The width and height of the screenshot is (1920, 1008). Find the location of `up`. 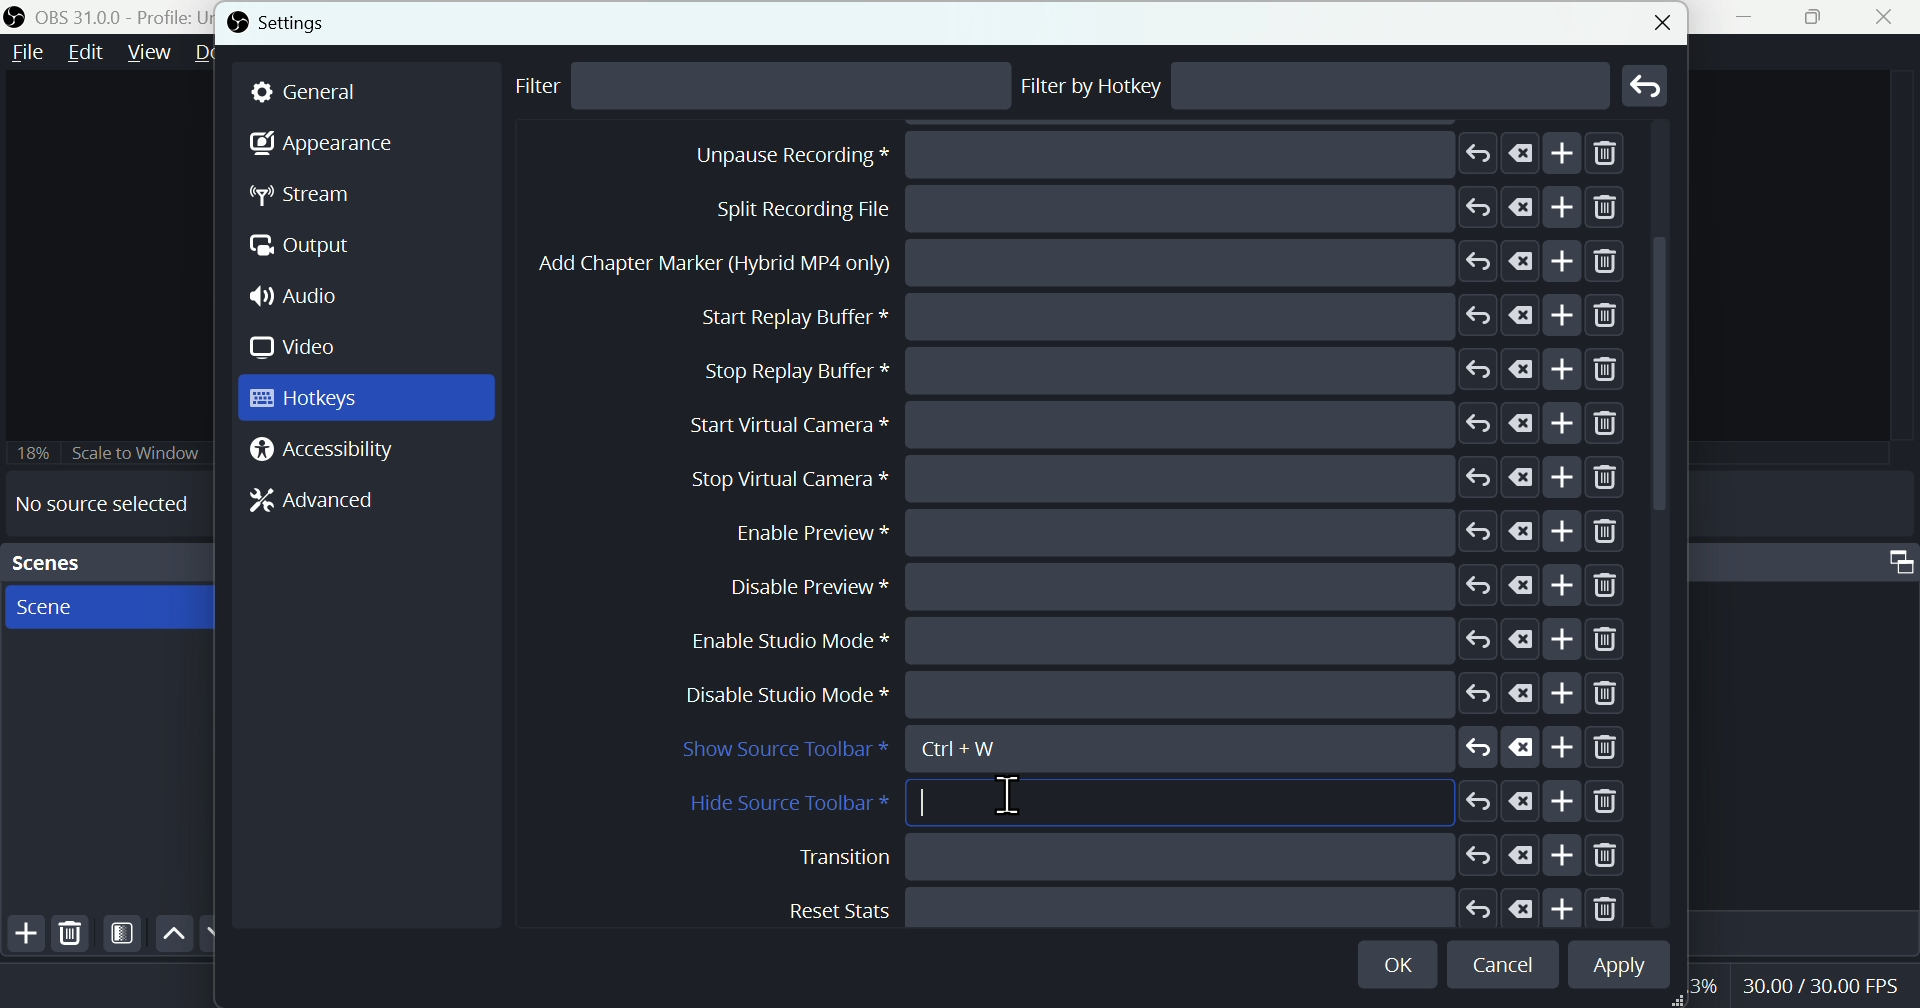

up is located at coordinates (173, 934).